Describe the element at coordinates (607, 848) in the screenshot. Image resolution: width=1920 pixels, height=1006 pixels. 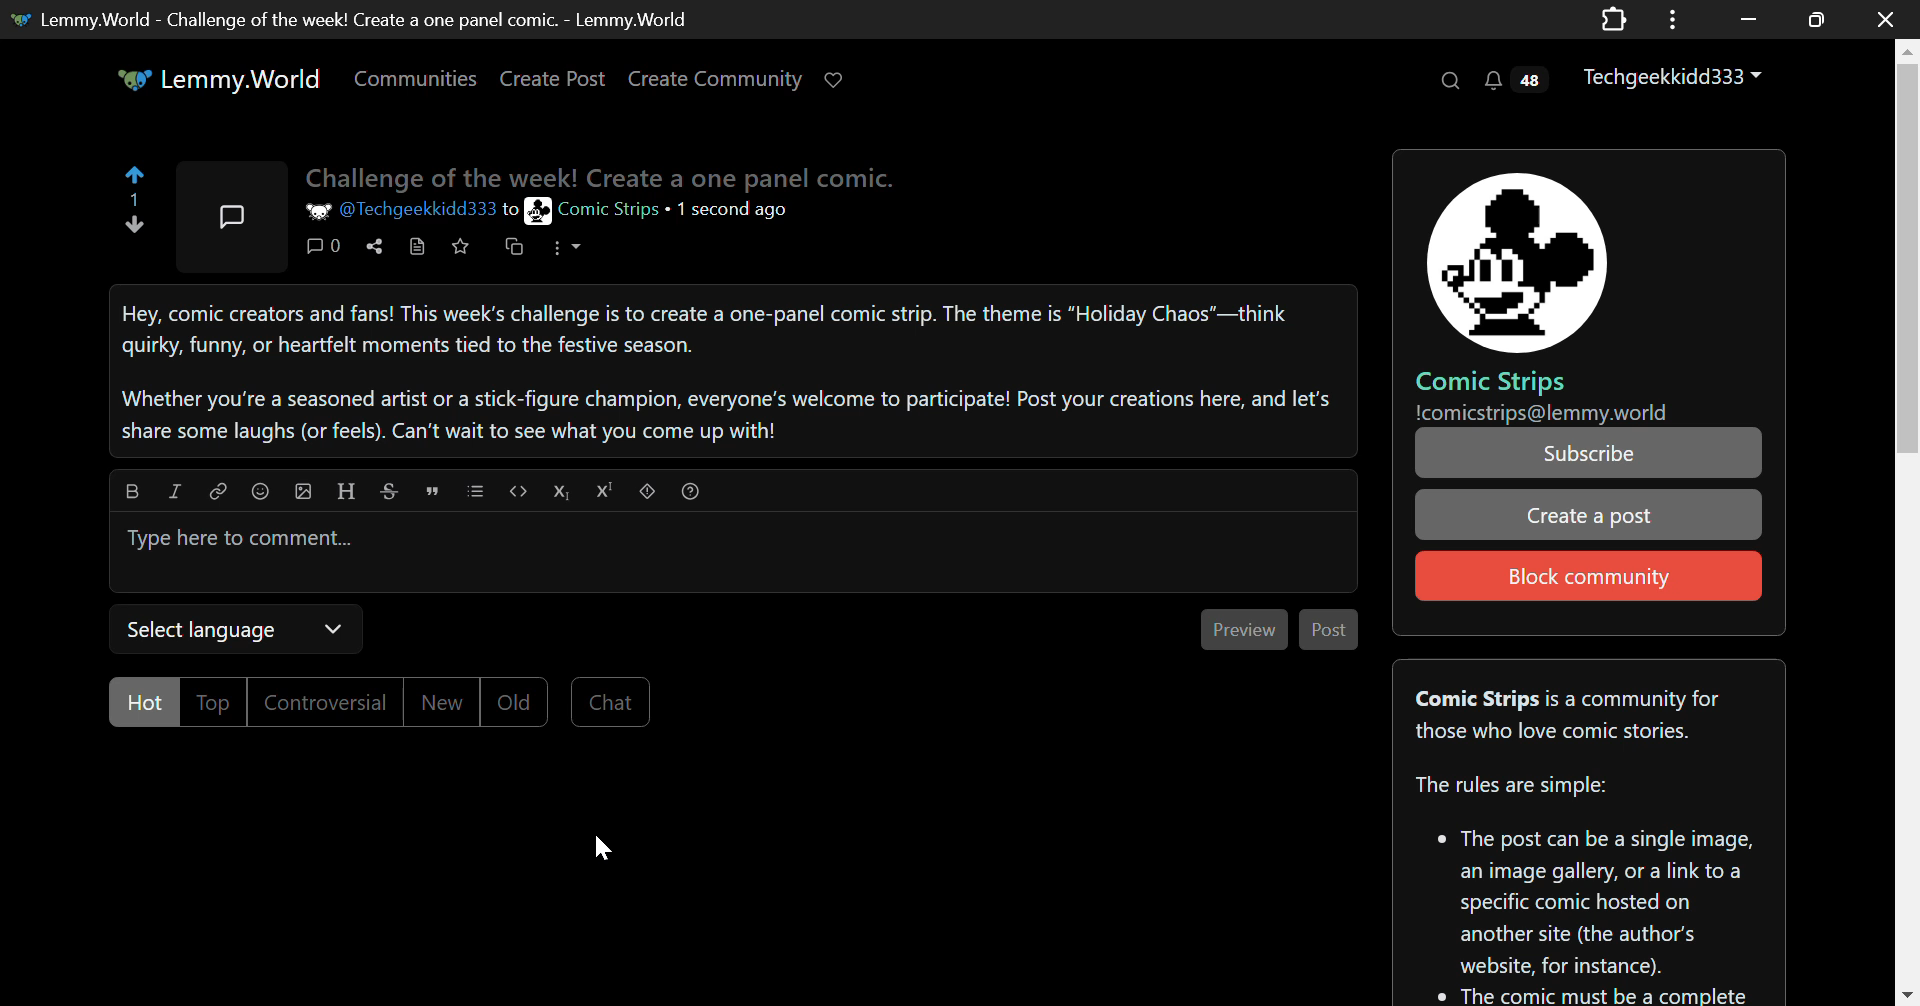
I see `Cursor Position AFTER_LAST_ACTION` at that location.